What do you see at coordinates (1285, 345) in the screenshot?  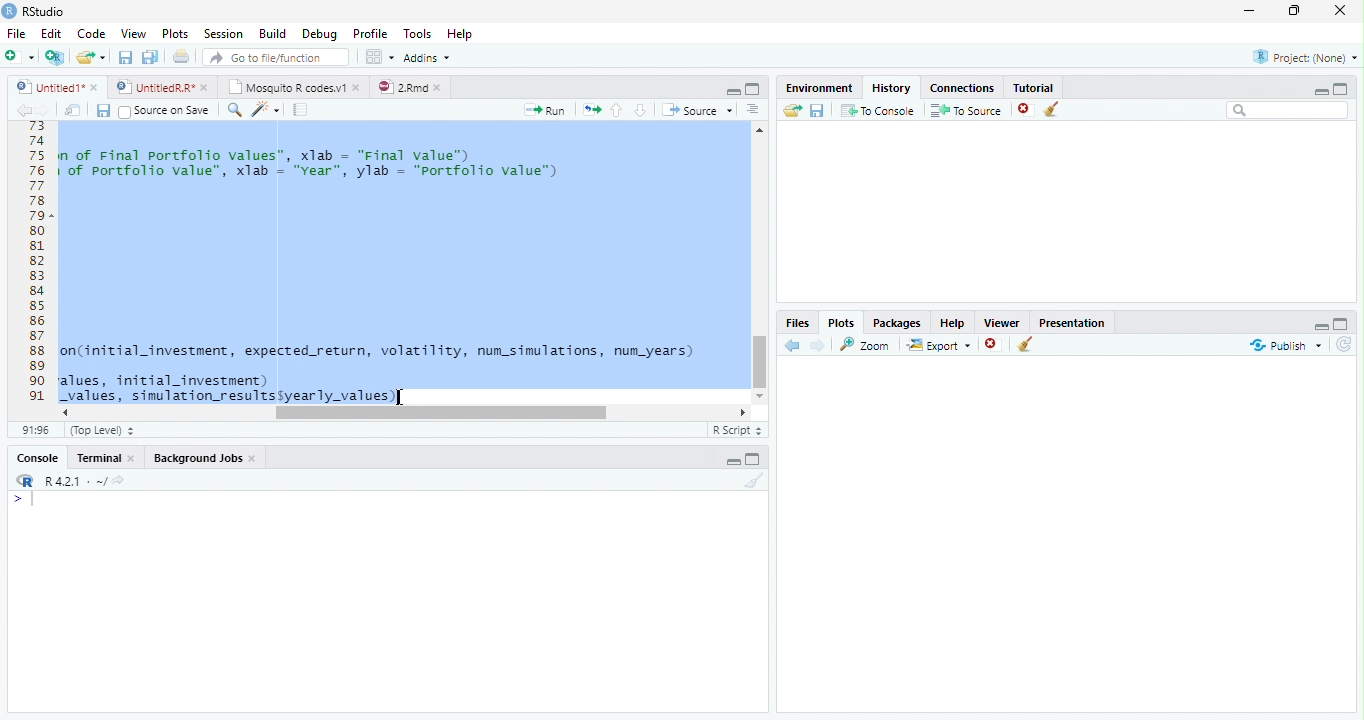 I see `publish` at bounding box center [1285, 345].